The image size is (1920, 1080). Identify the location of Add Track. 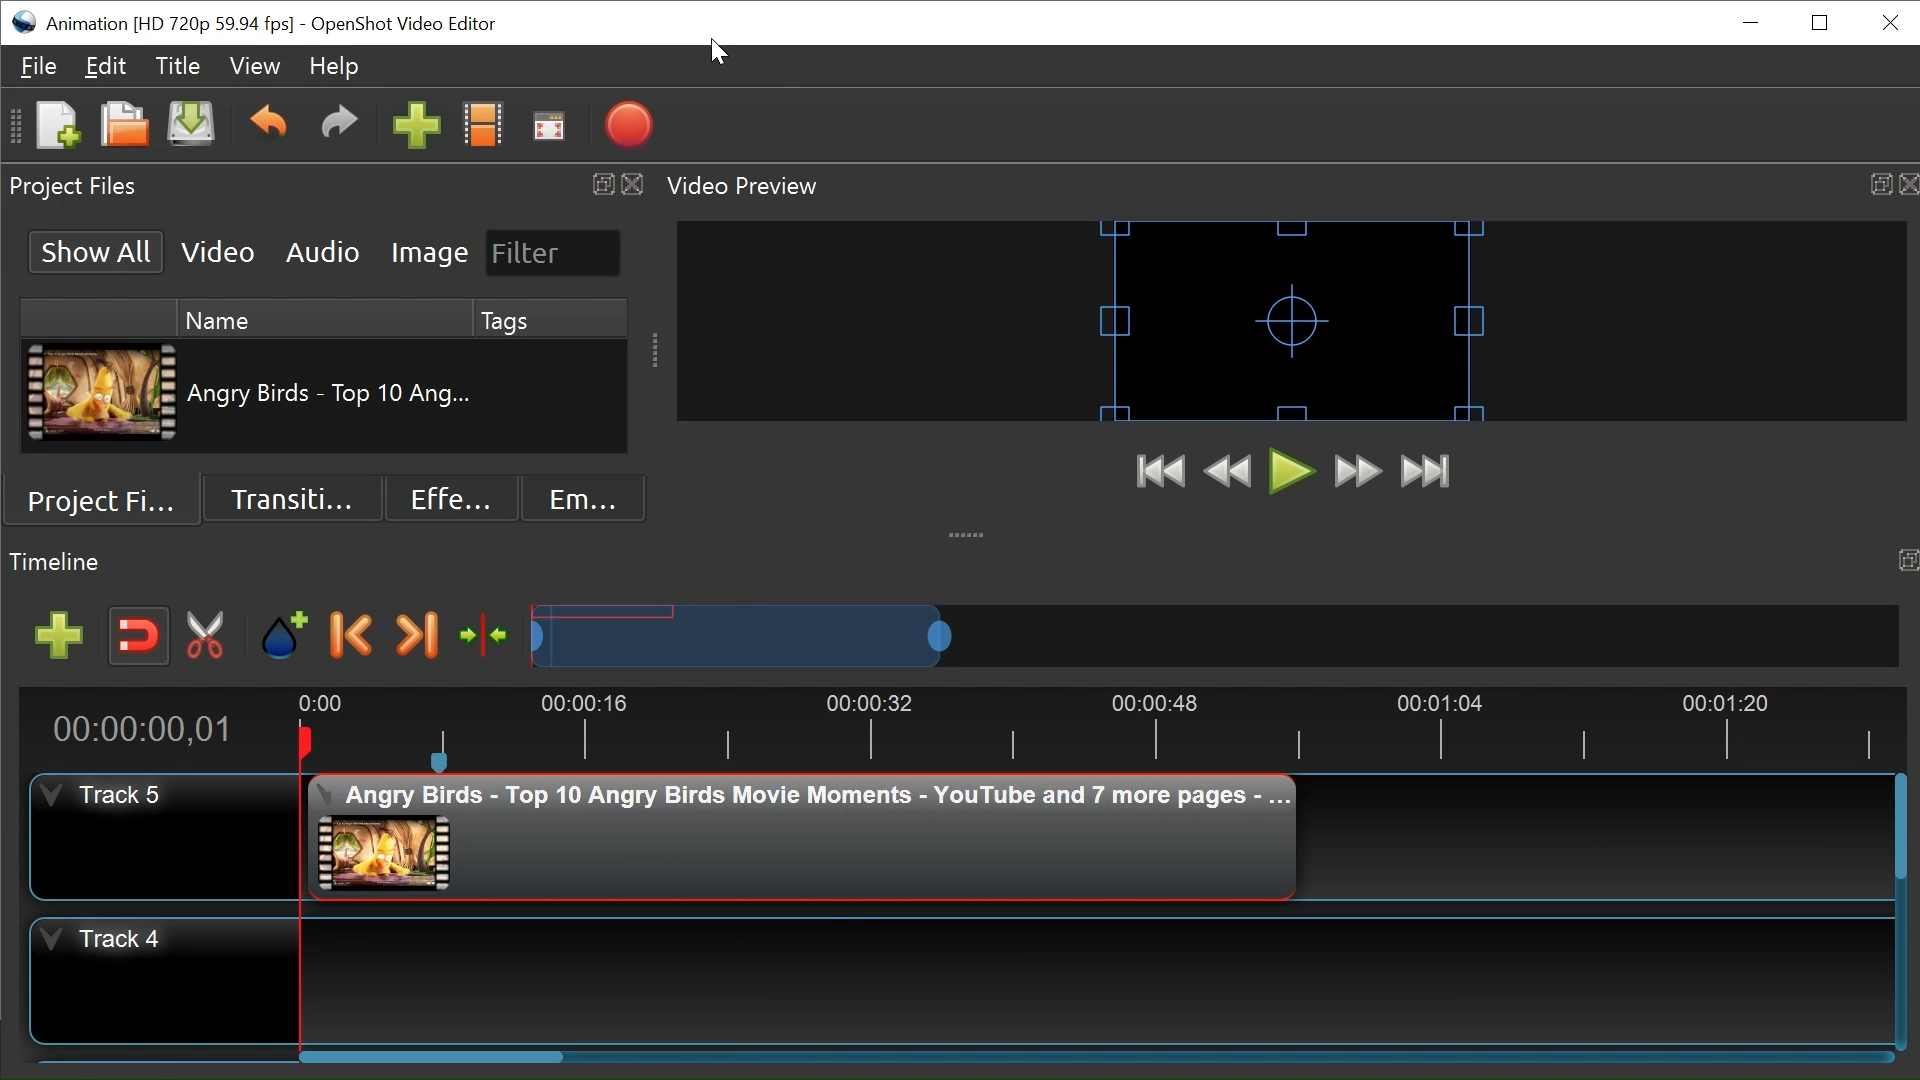
(63, 638).